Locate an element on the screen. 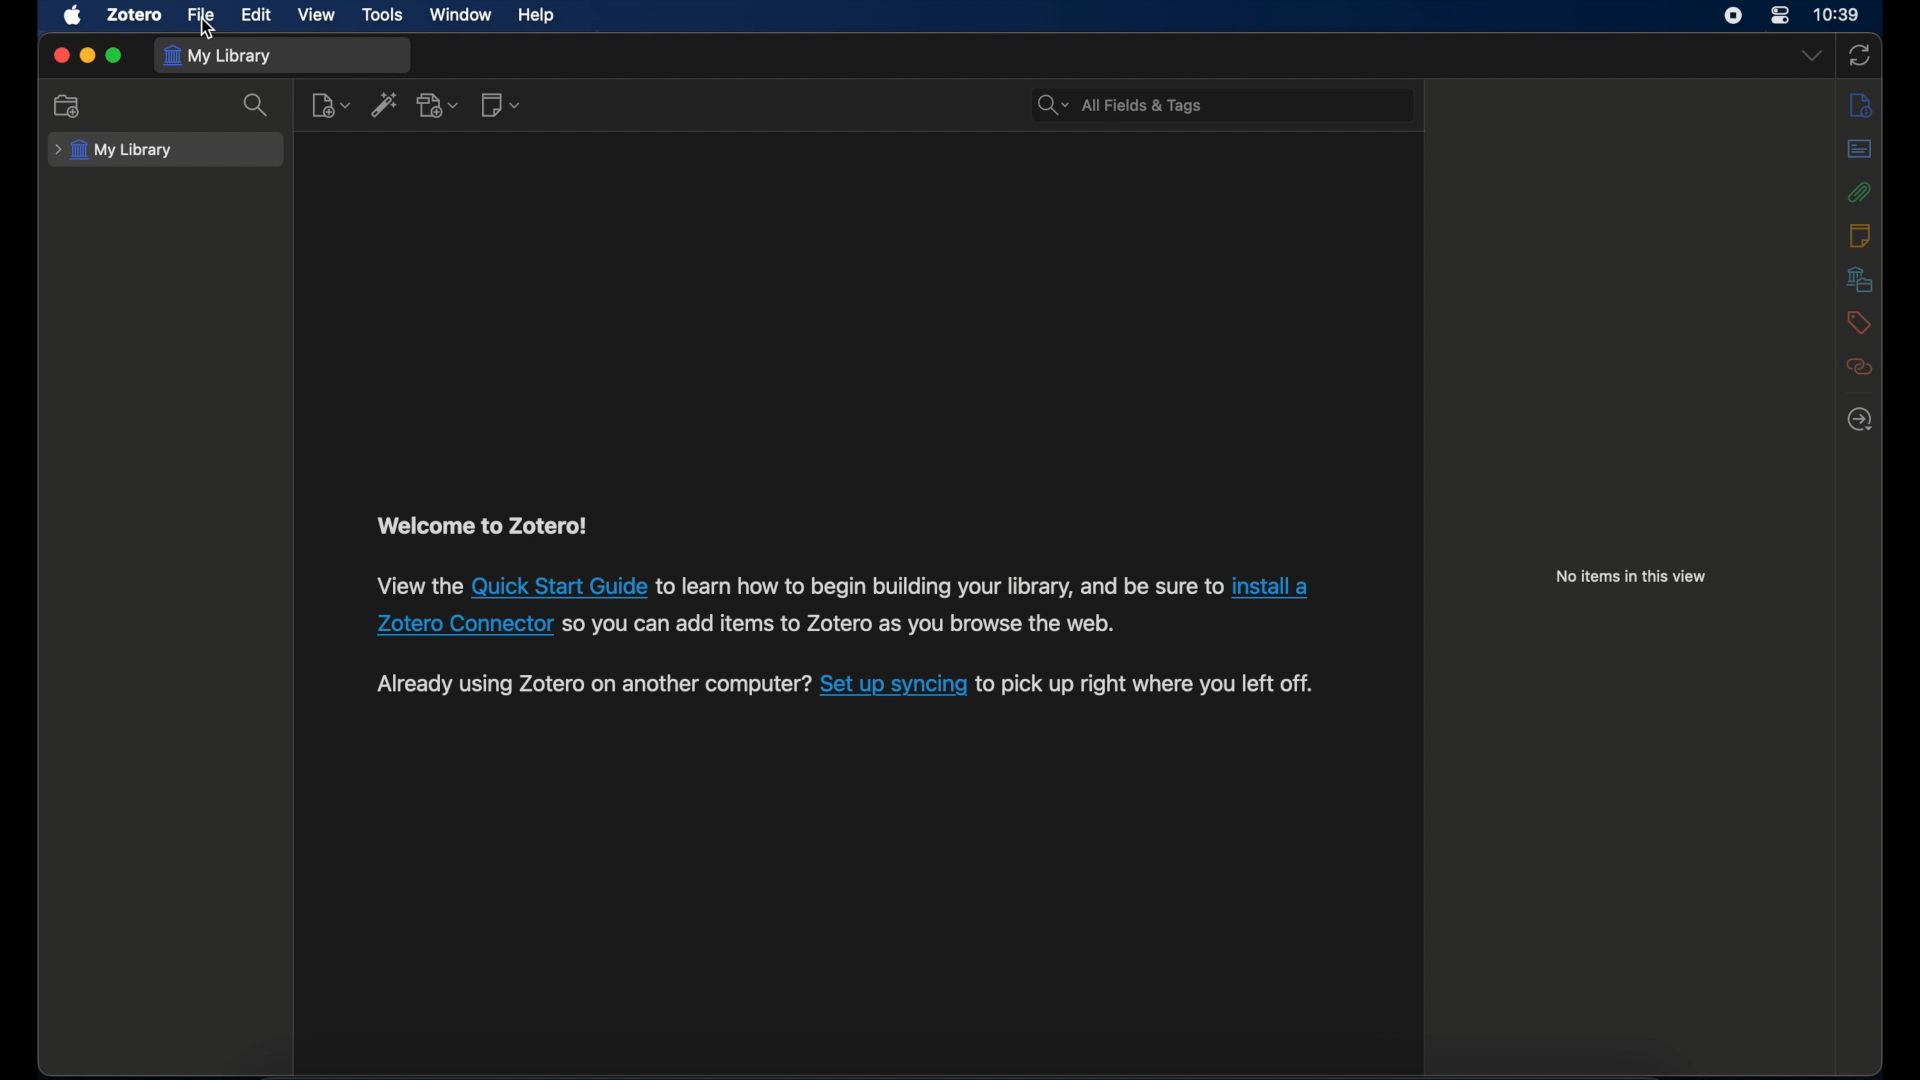 The width and height of the screenshot is (1920, 1080). add item by identifier is located at coordinates (384, 106).